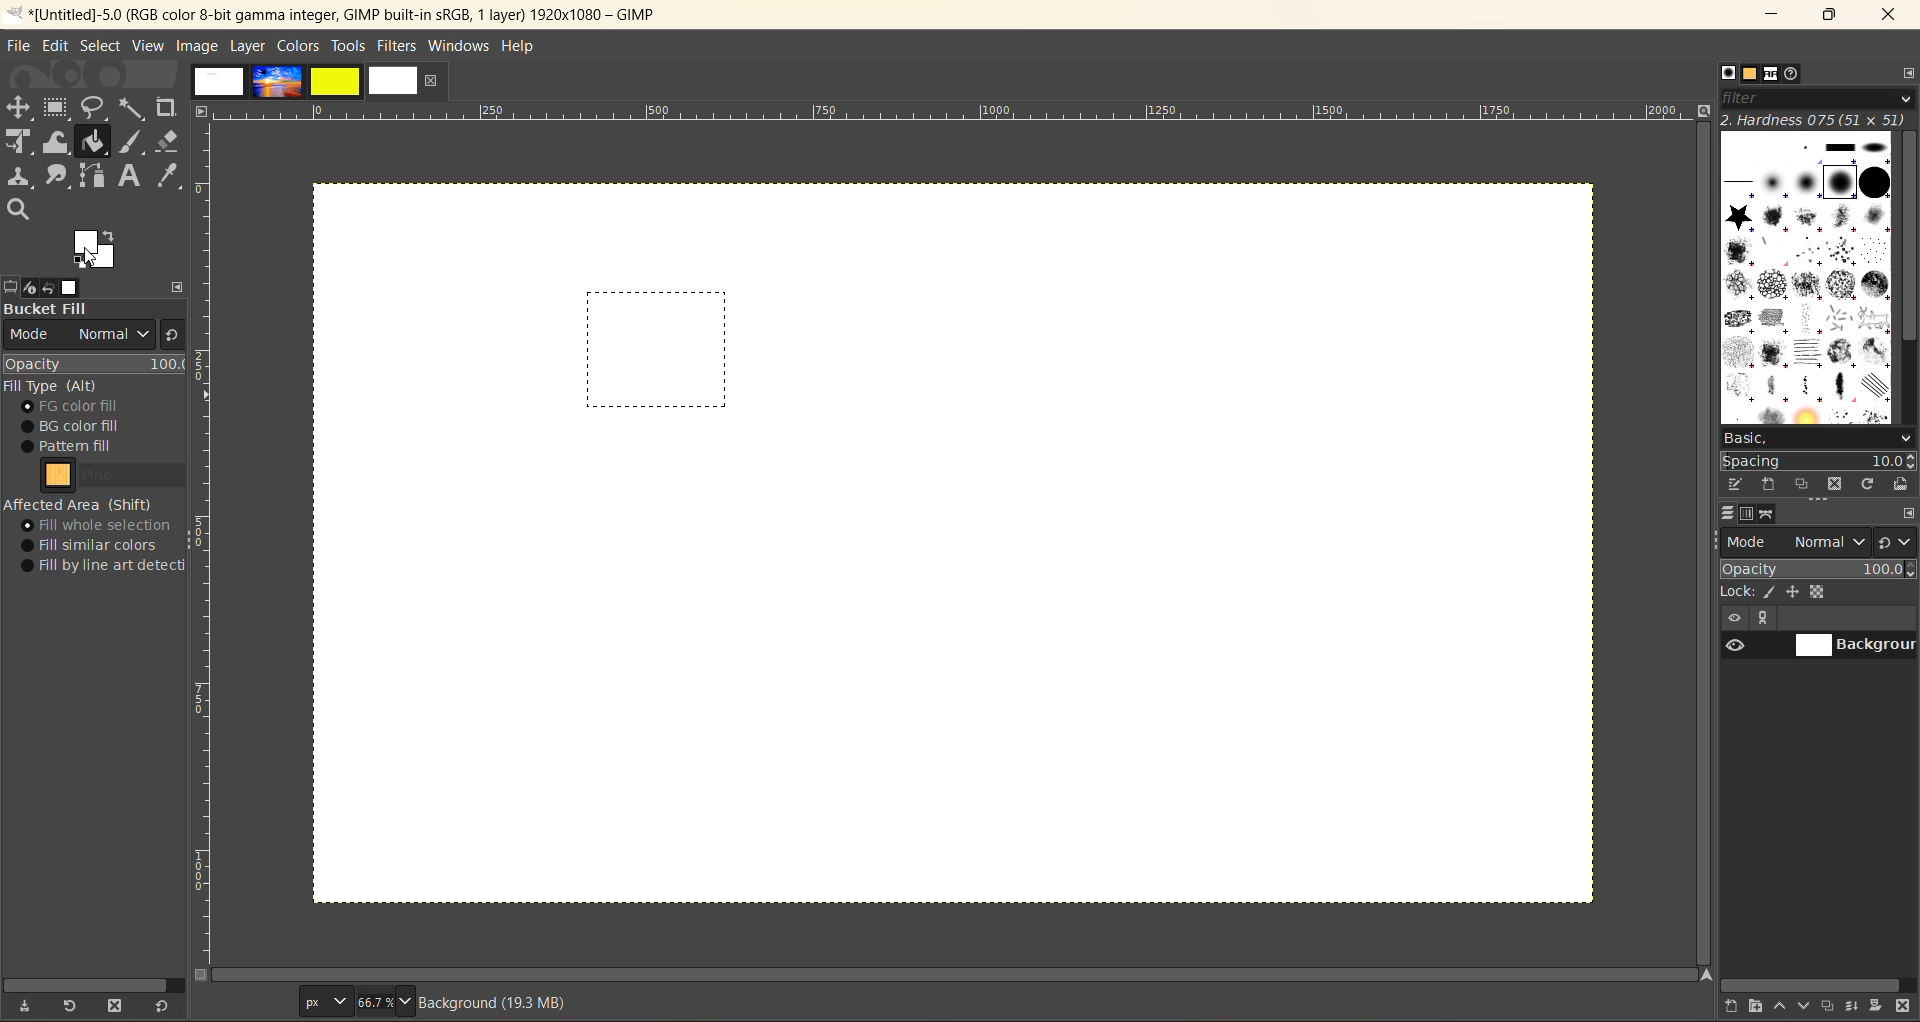 This screenshot has width=1920, height=1022. I want to click on images, so click(72, 286).